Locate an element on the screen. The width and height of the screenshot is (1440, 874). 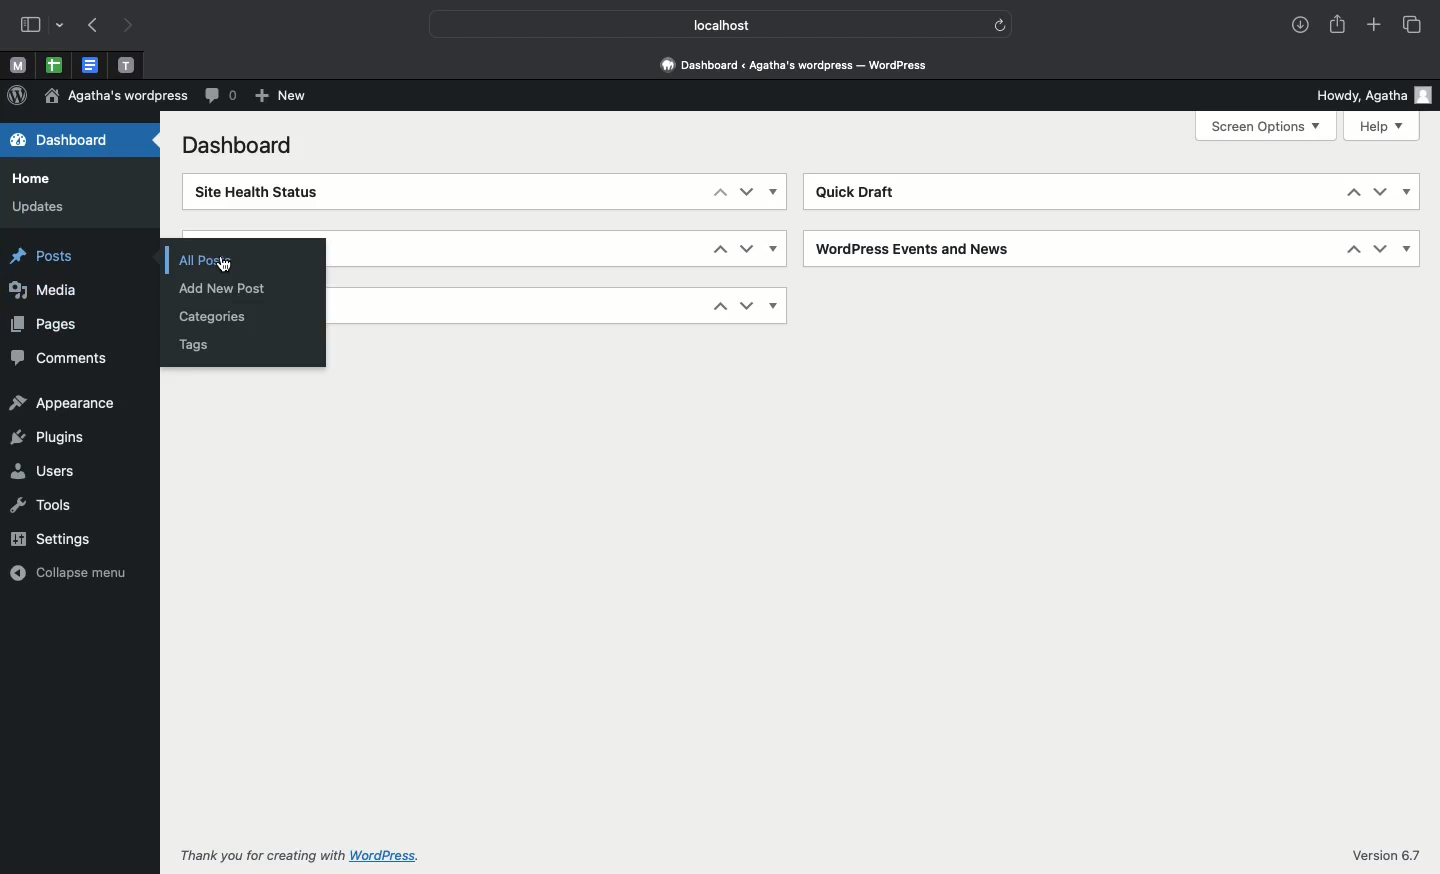
Dashboard is located at coordinates (244, 149).